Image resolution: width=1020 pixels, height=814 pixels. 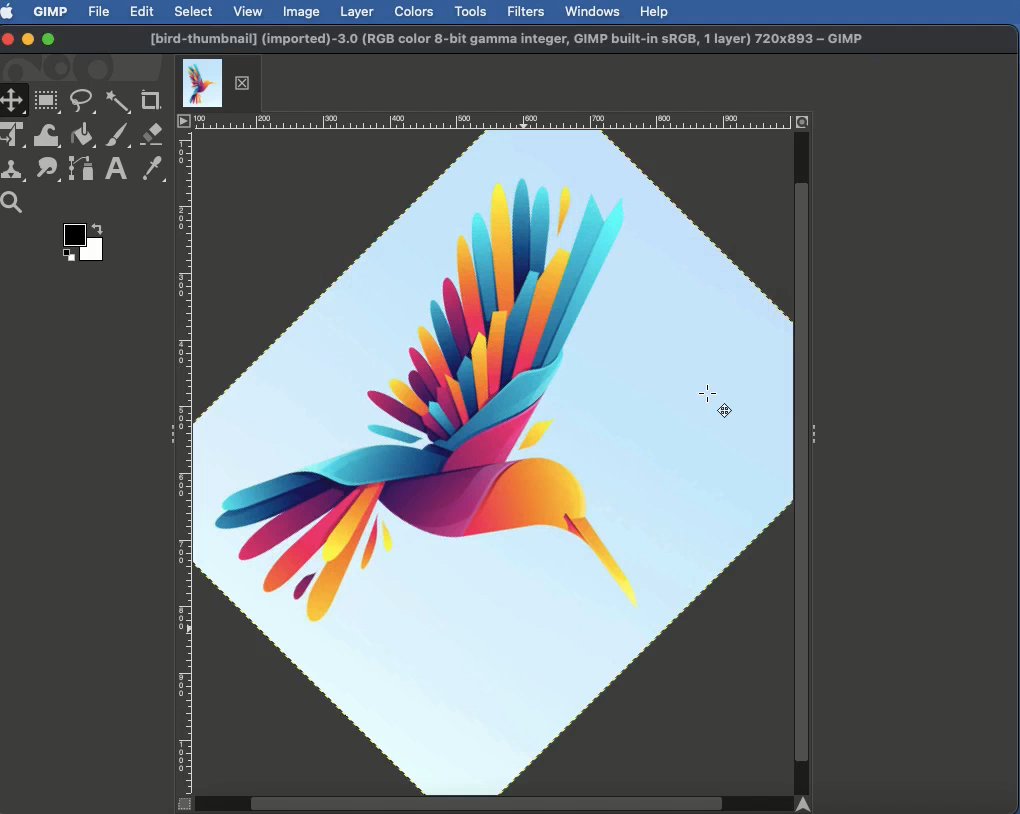 What do you see at coordinates (116, 137) in the screenshot?
I see `Paint` at bounding box center [116, 137].